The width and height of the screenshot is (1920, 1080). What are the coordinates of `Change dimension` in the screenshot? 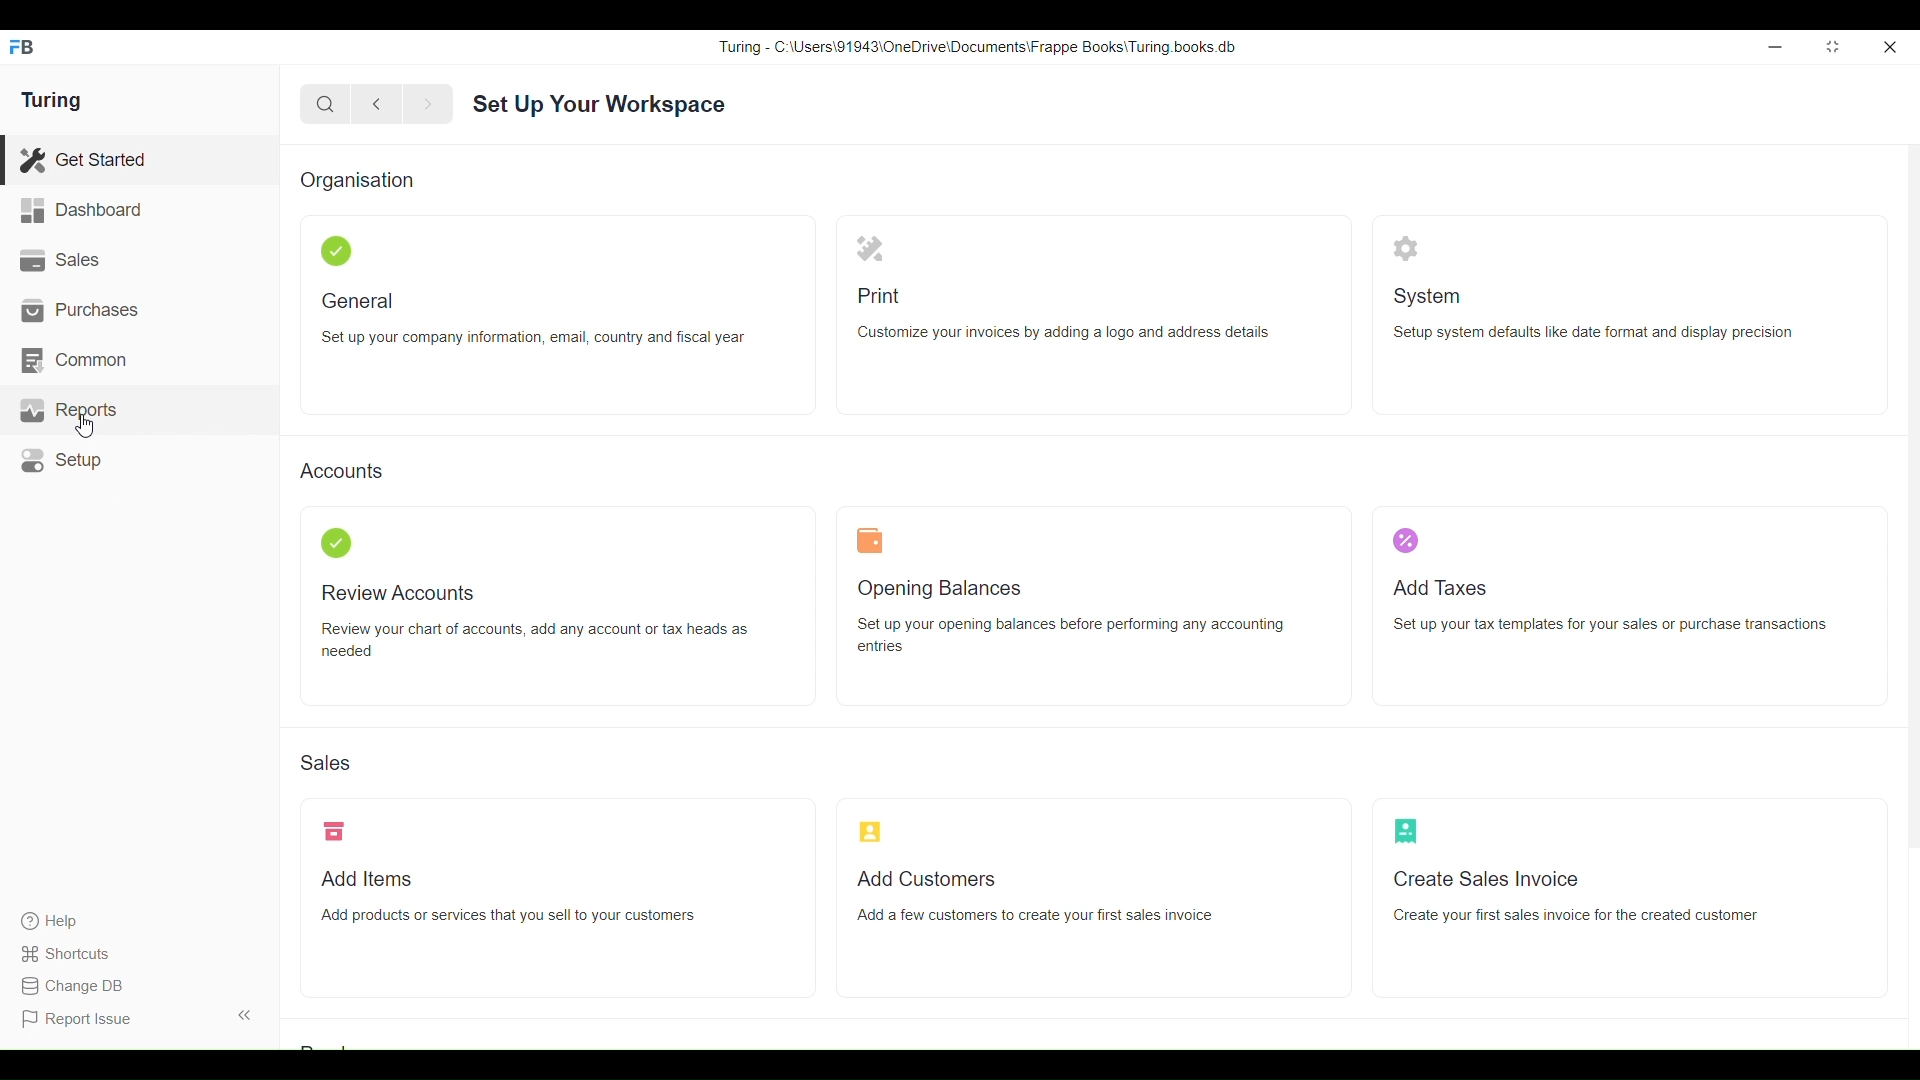 It's located at (1833, 47).